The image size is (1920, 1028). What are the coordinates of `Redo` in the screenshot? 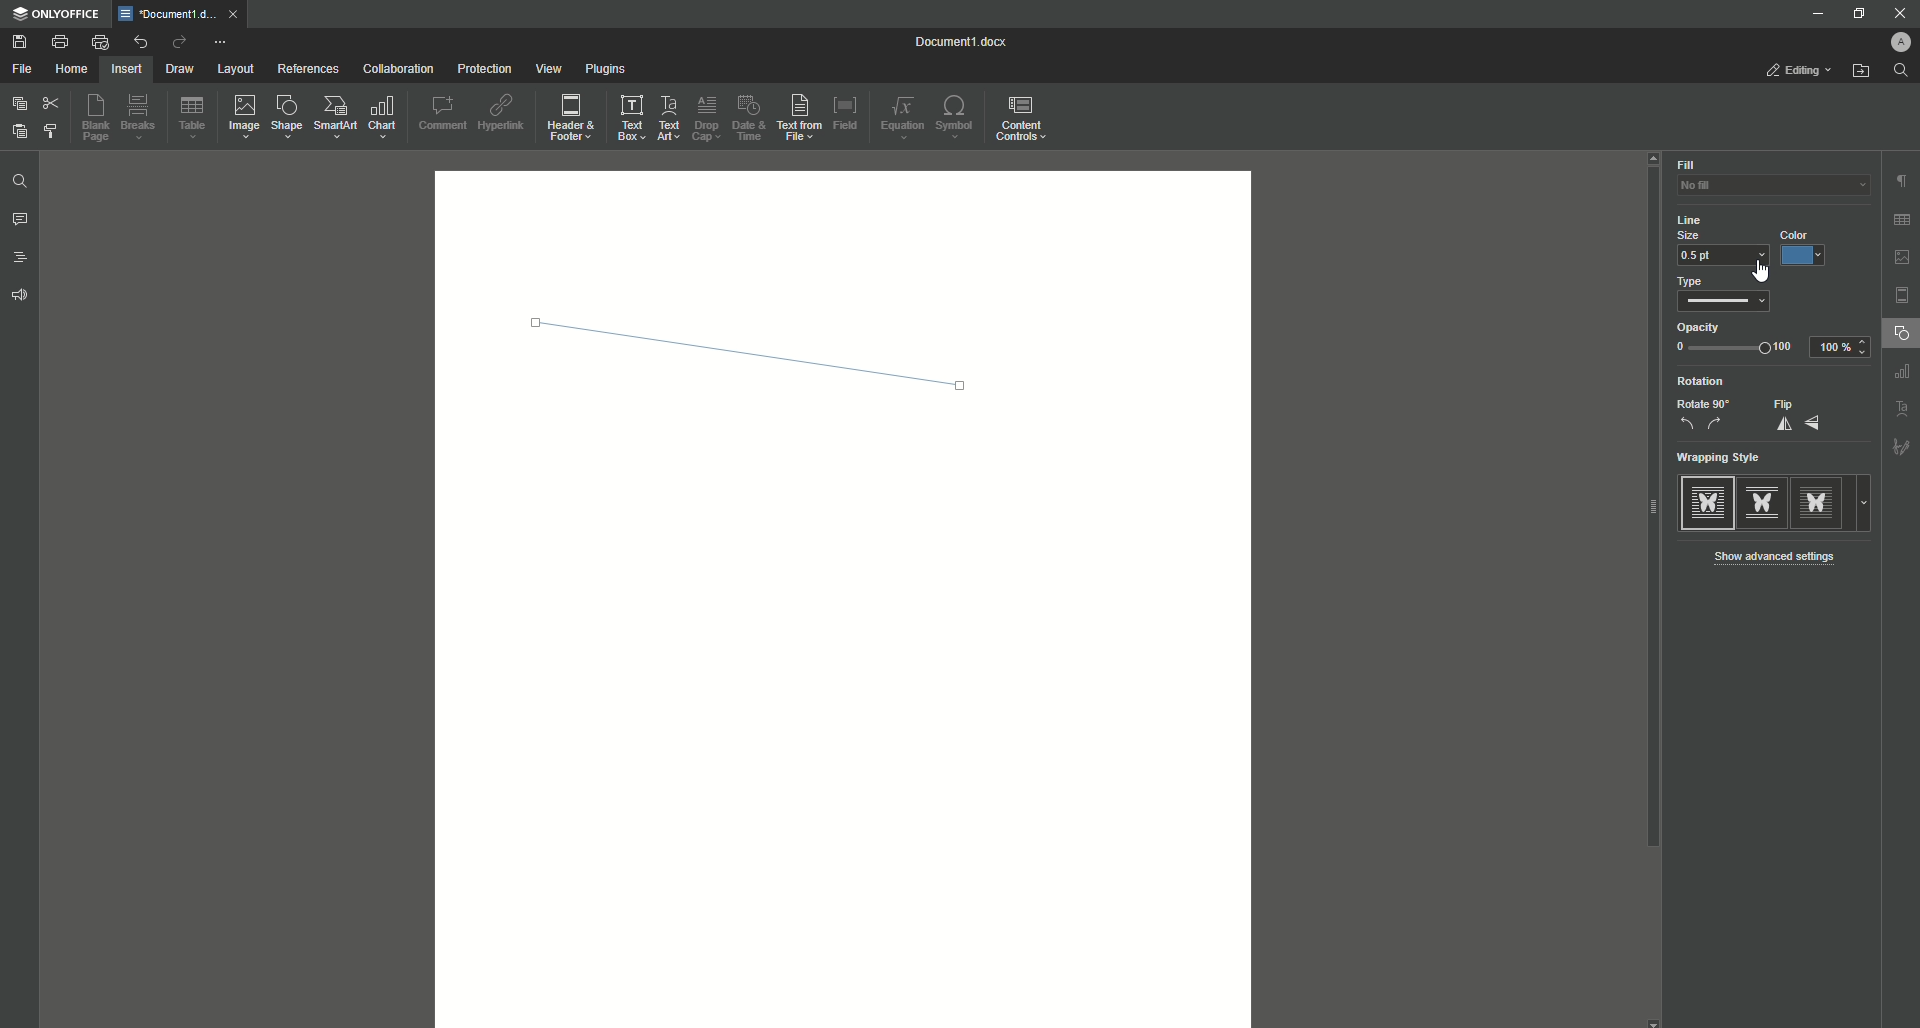 It's located at (177, 43).